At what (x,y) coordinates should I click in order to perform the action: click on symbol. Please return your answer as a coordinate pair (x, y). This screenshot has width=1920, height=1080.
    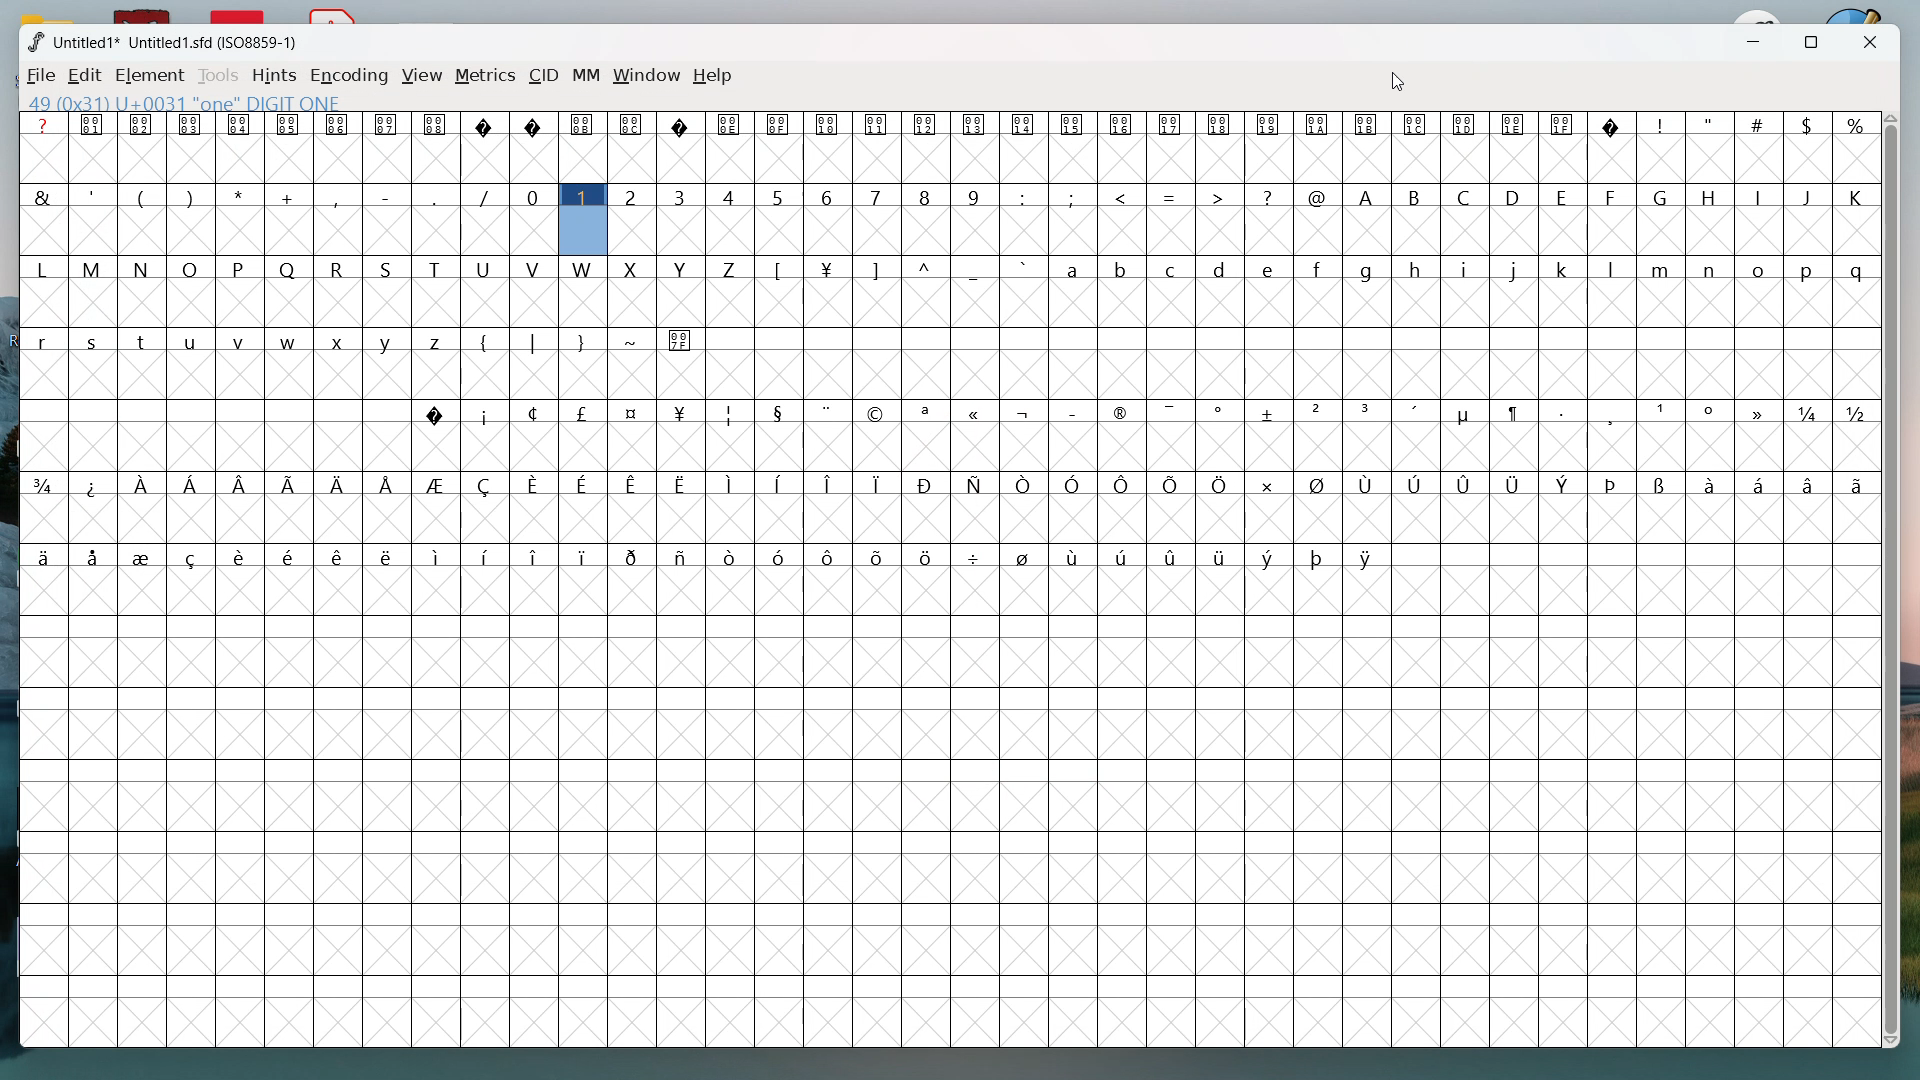
    Looking at the image, I should click on (190, 124).